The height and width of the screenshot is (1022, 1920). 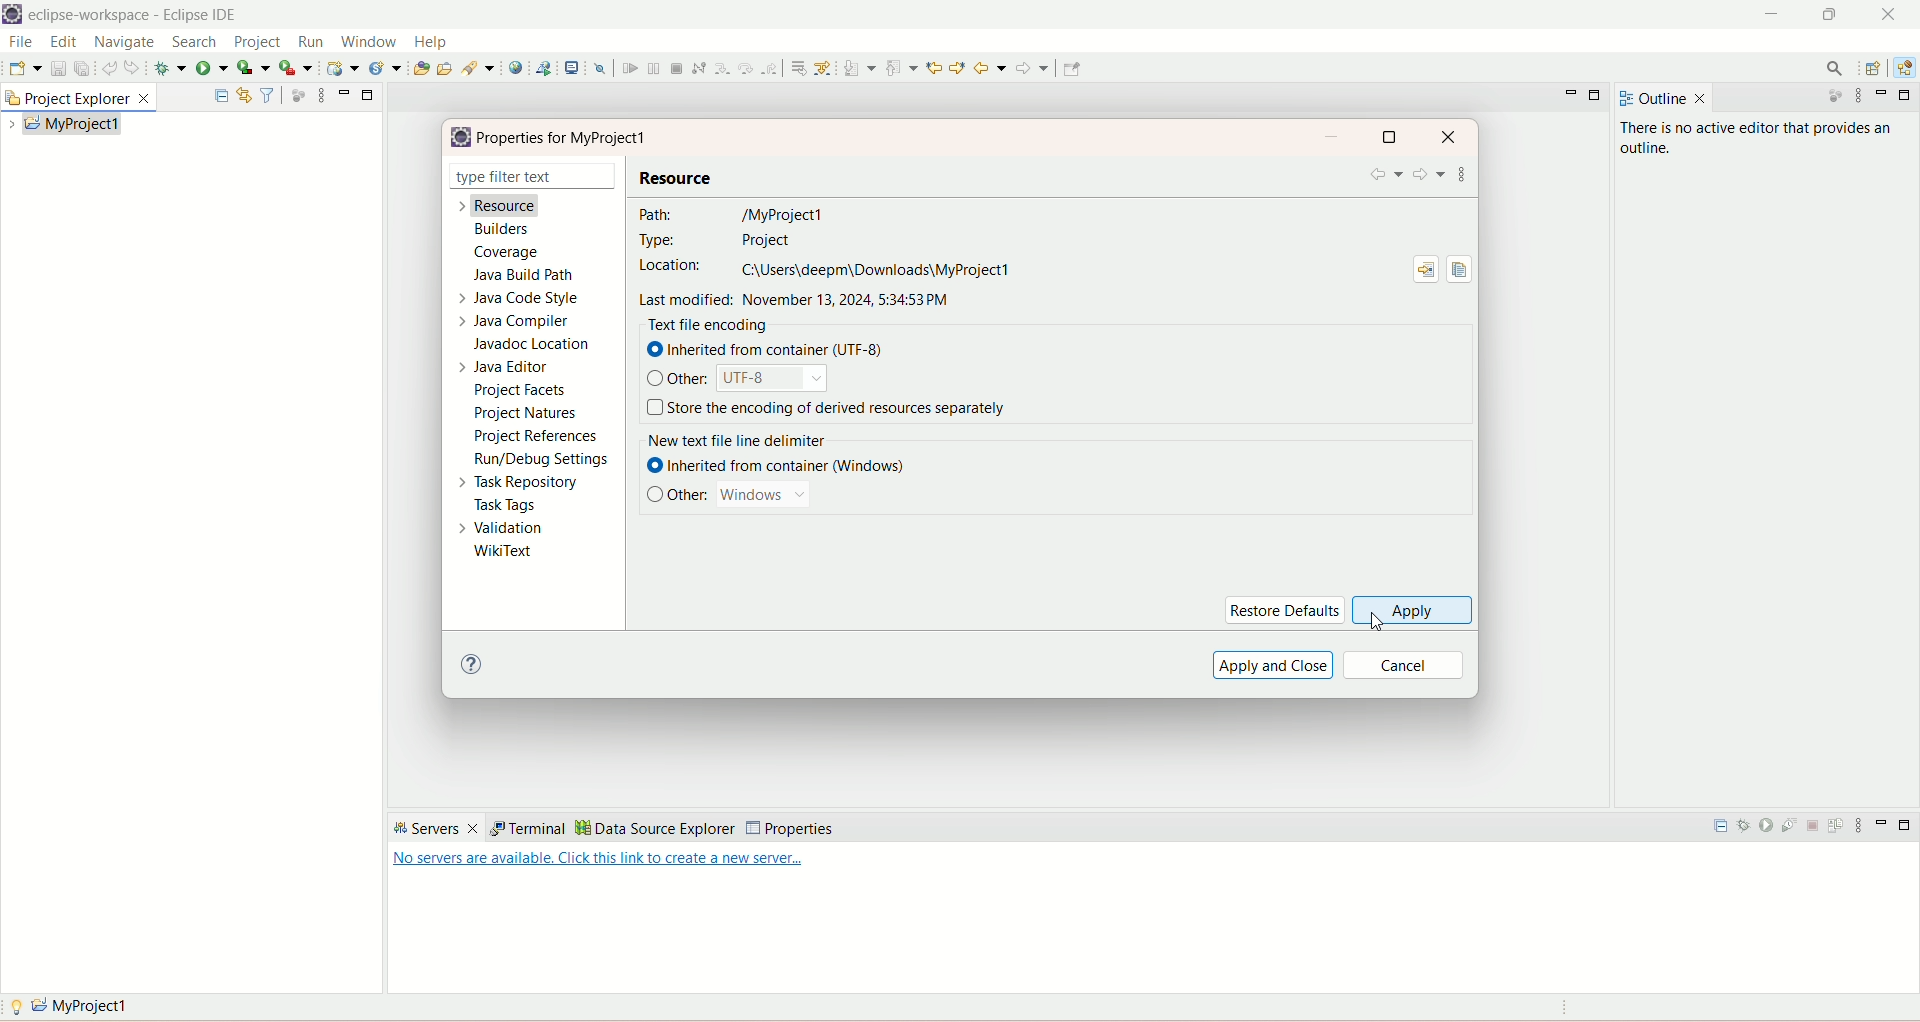 I want to click on skip all breakpoints, so click(x=599, y=68).